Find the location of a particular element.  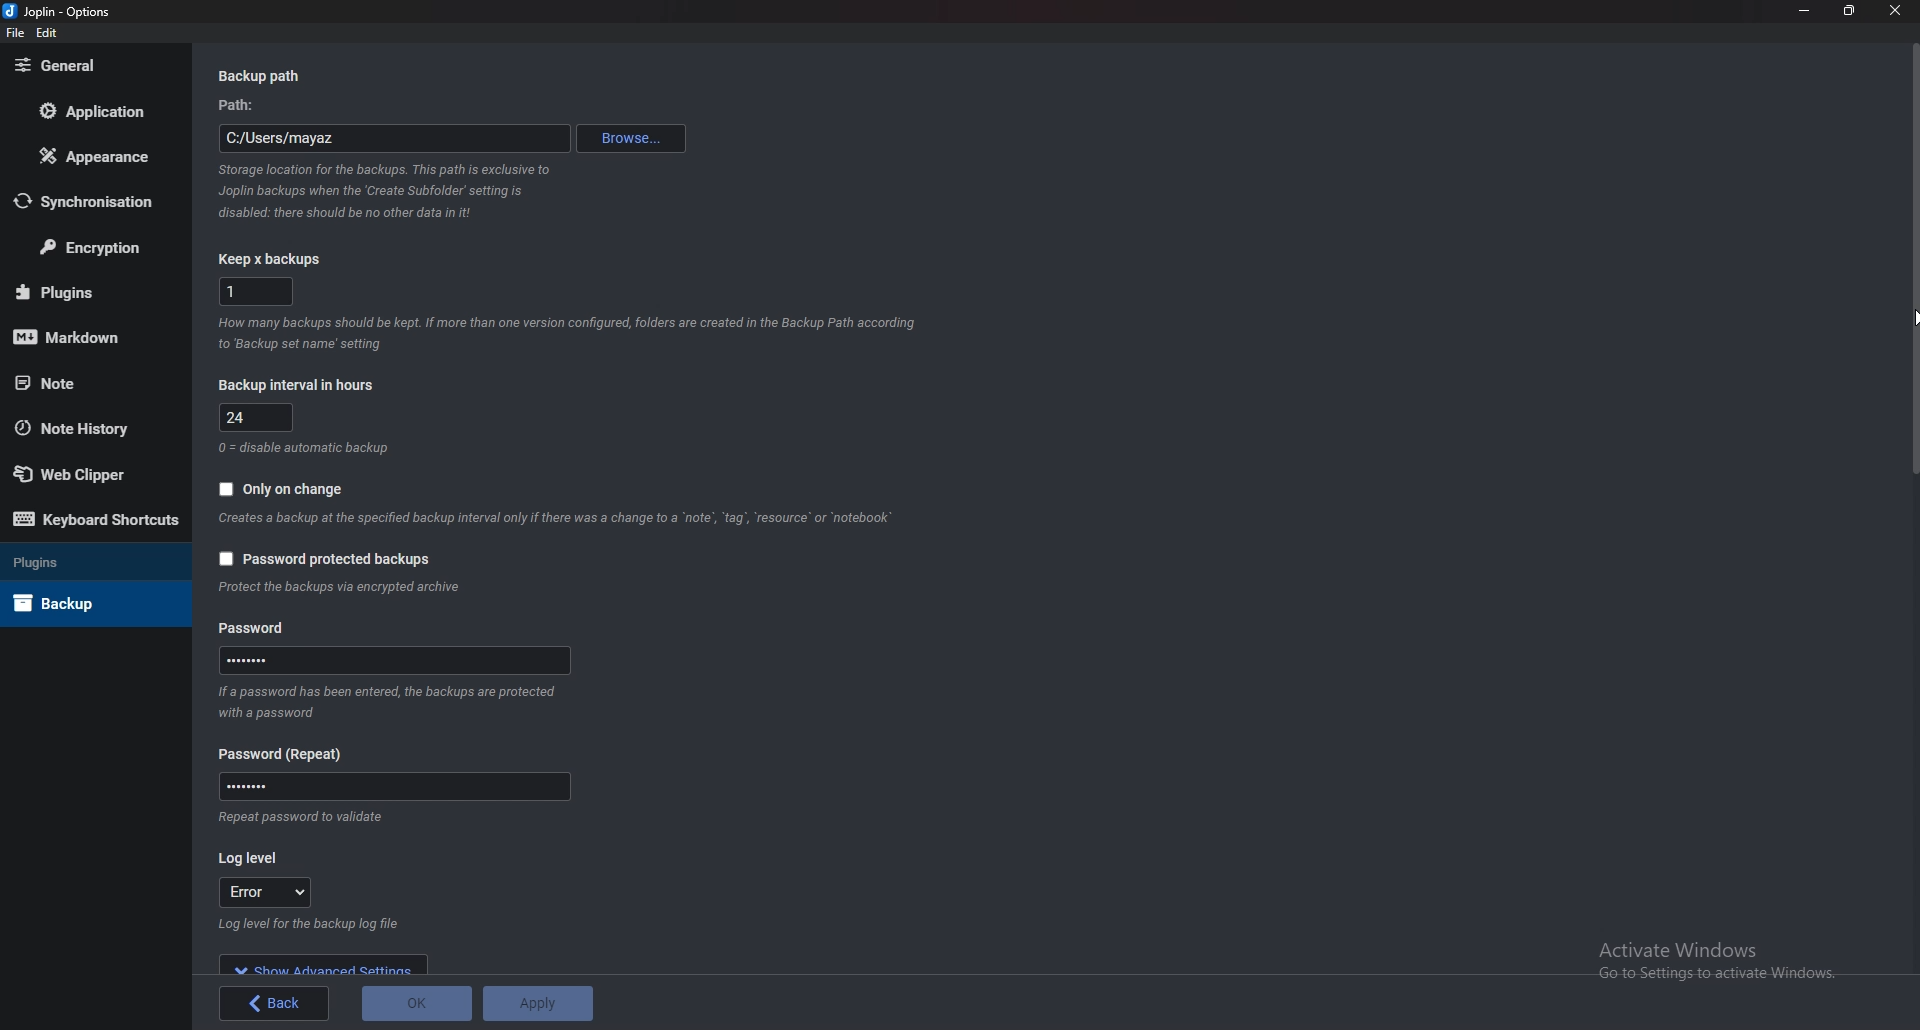

info is located at coordinates (344, 589).